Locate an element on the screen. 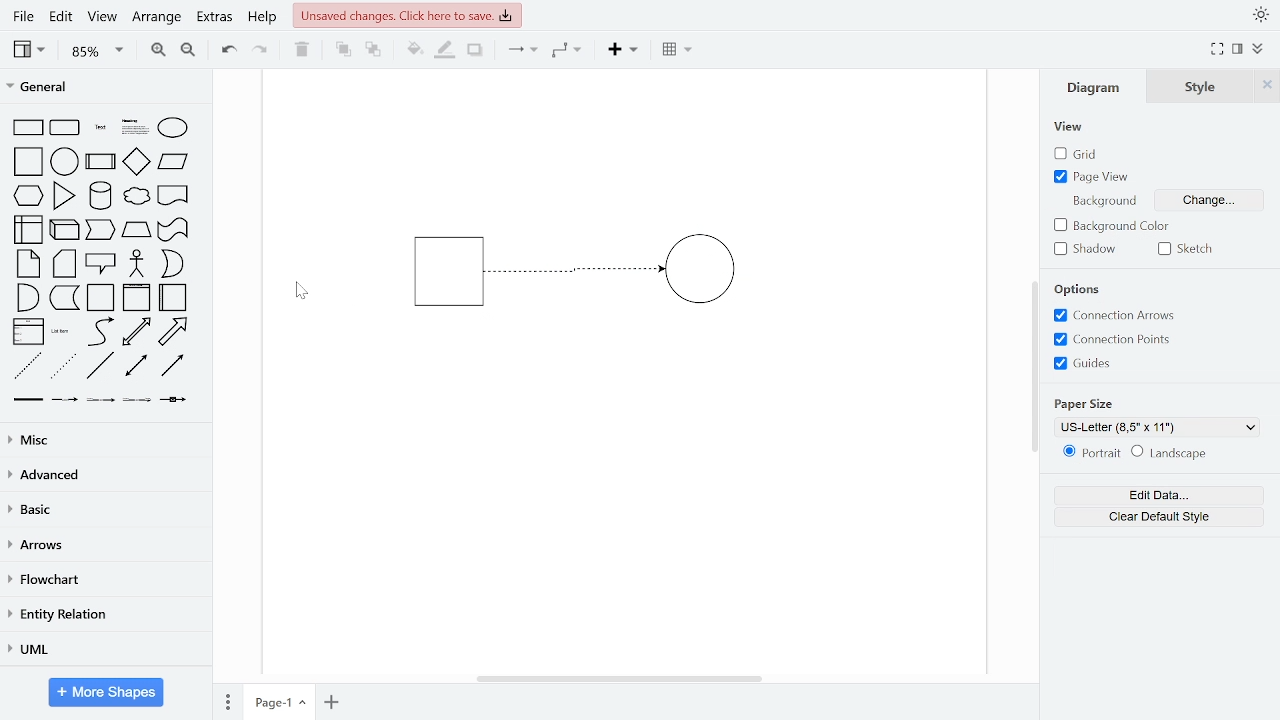  square is located at coordinates (30, 163).